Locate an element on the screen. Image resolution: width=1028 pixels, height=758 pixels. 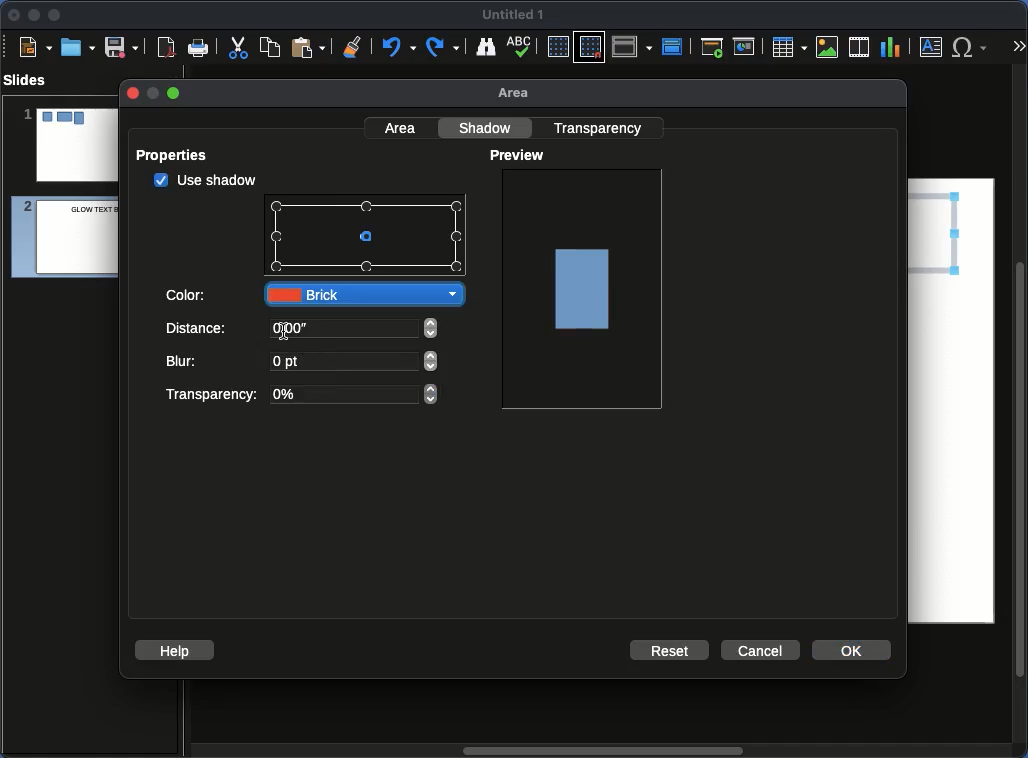
Transparency is located at coordinates (601, 127).